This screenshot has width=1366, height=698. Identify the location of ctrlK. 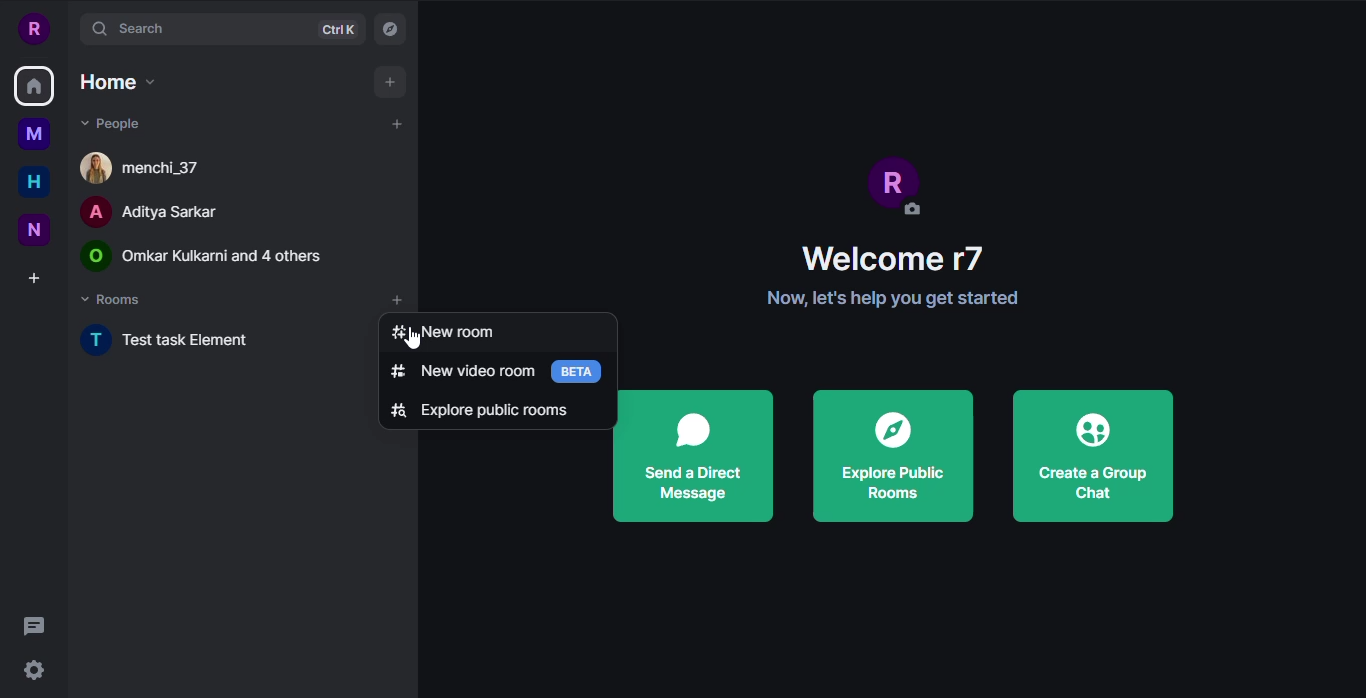
(337, 31).